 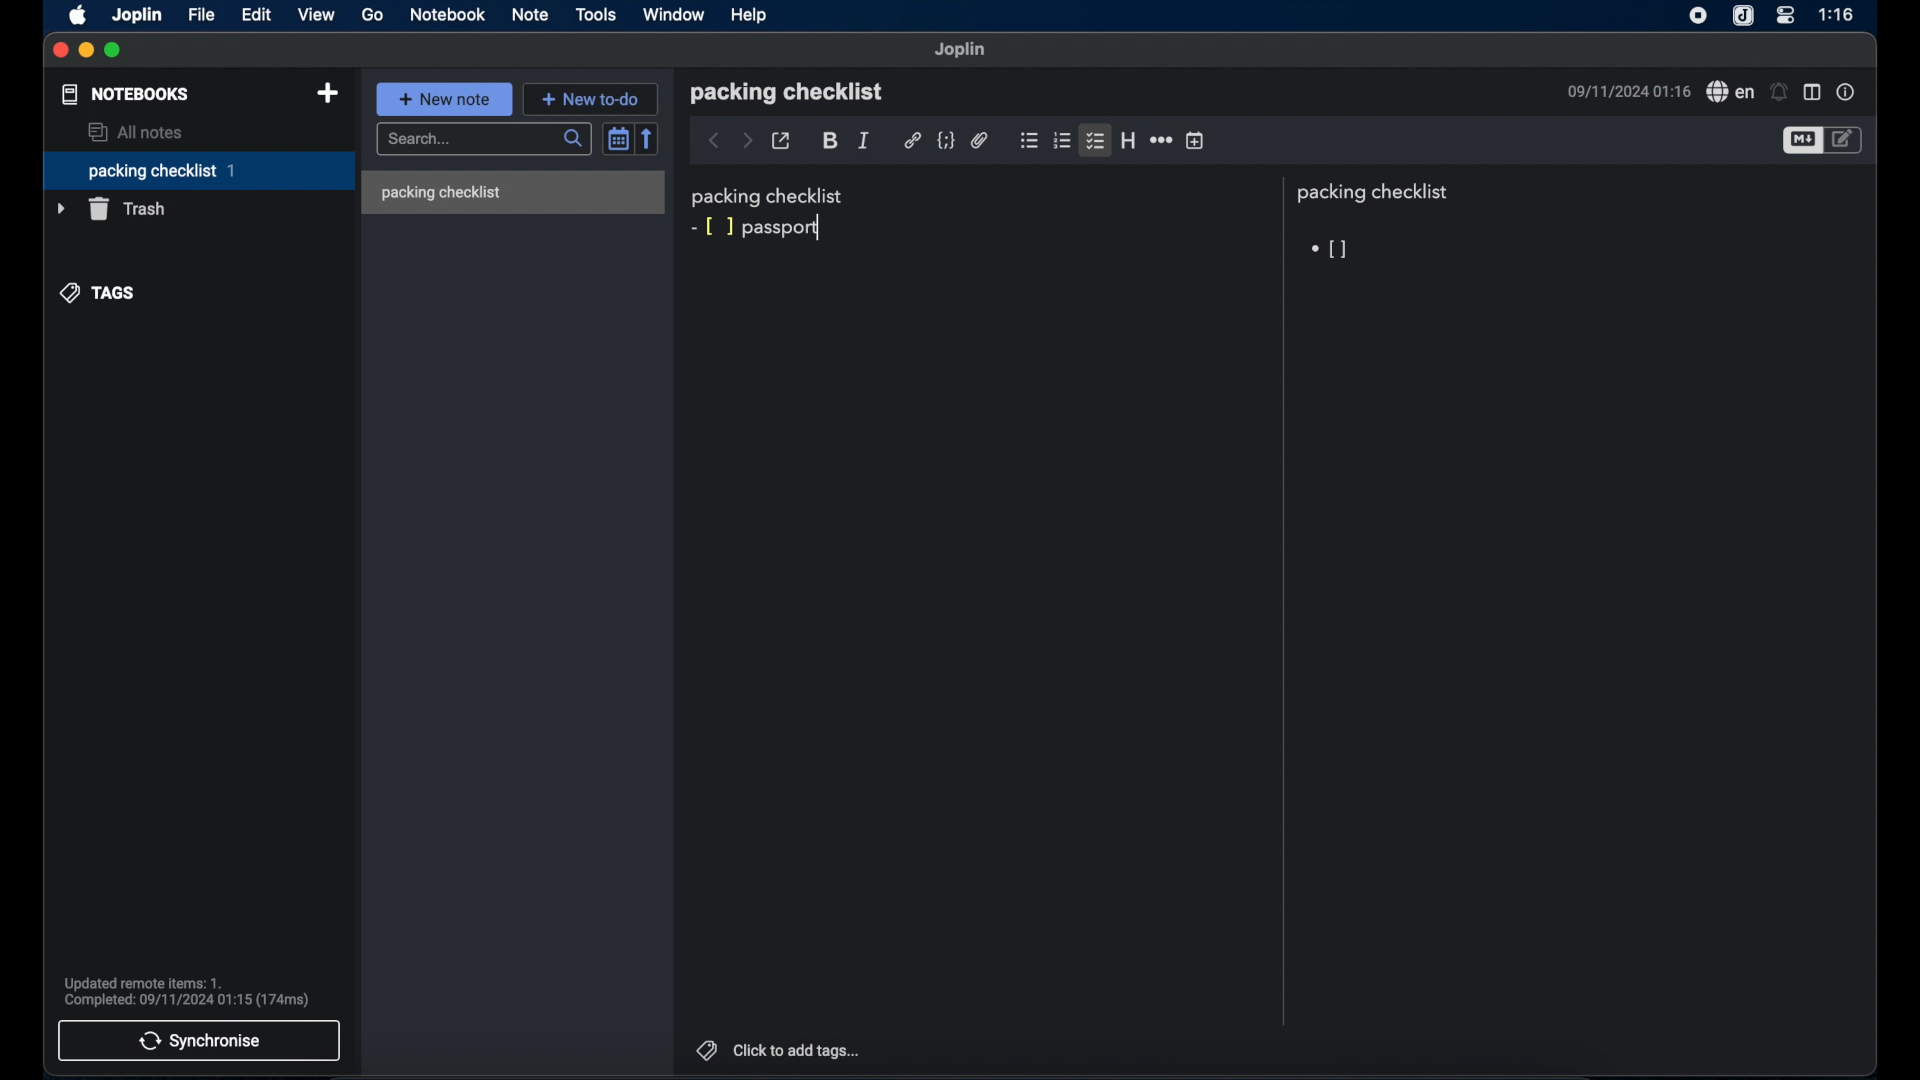 What do you see at coordinates (1730, 92) in the screenshot?
I see `spell check` at bounding box center [1730, 92].